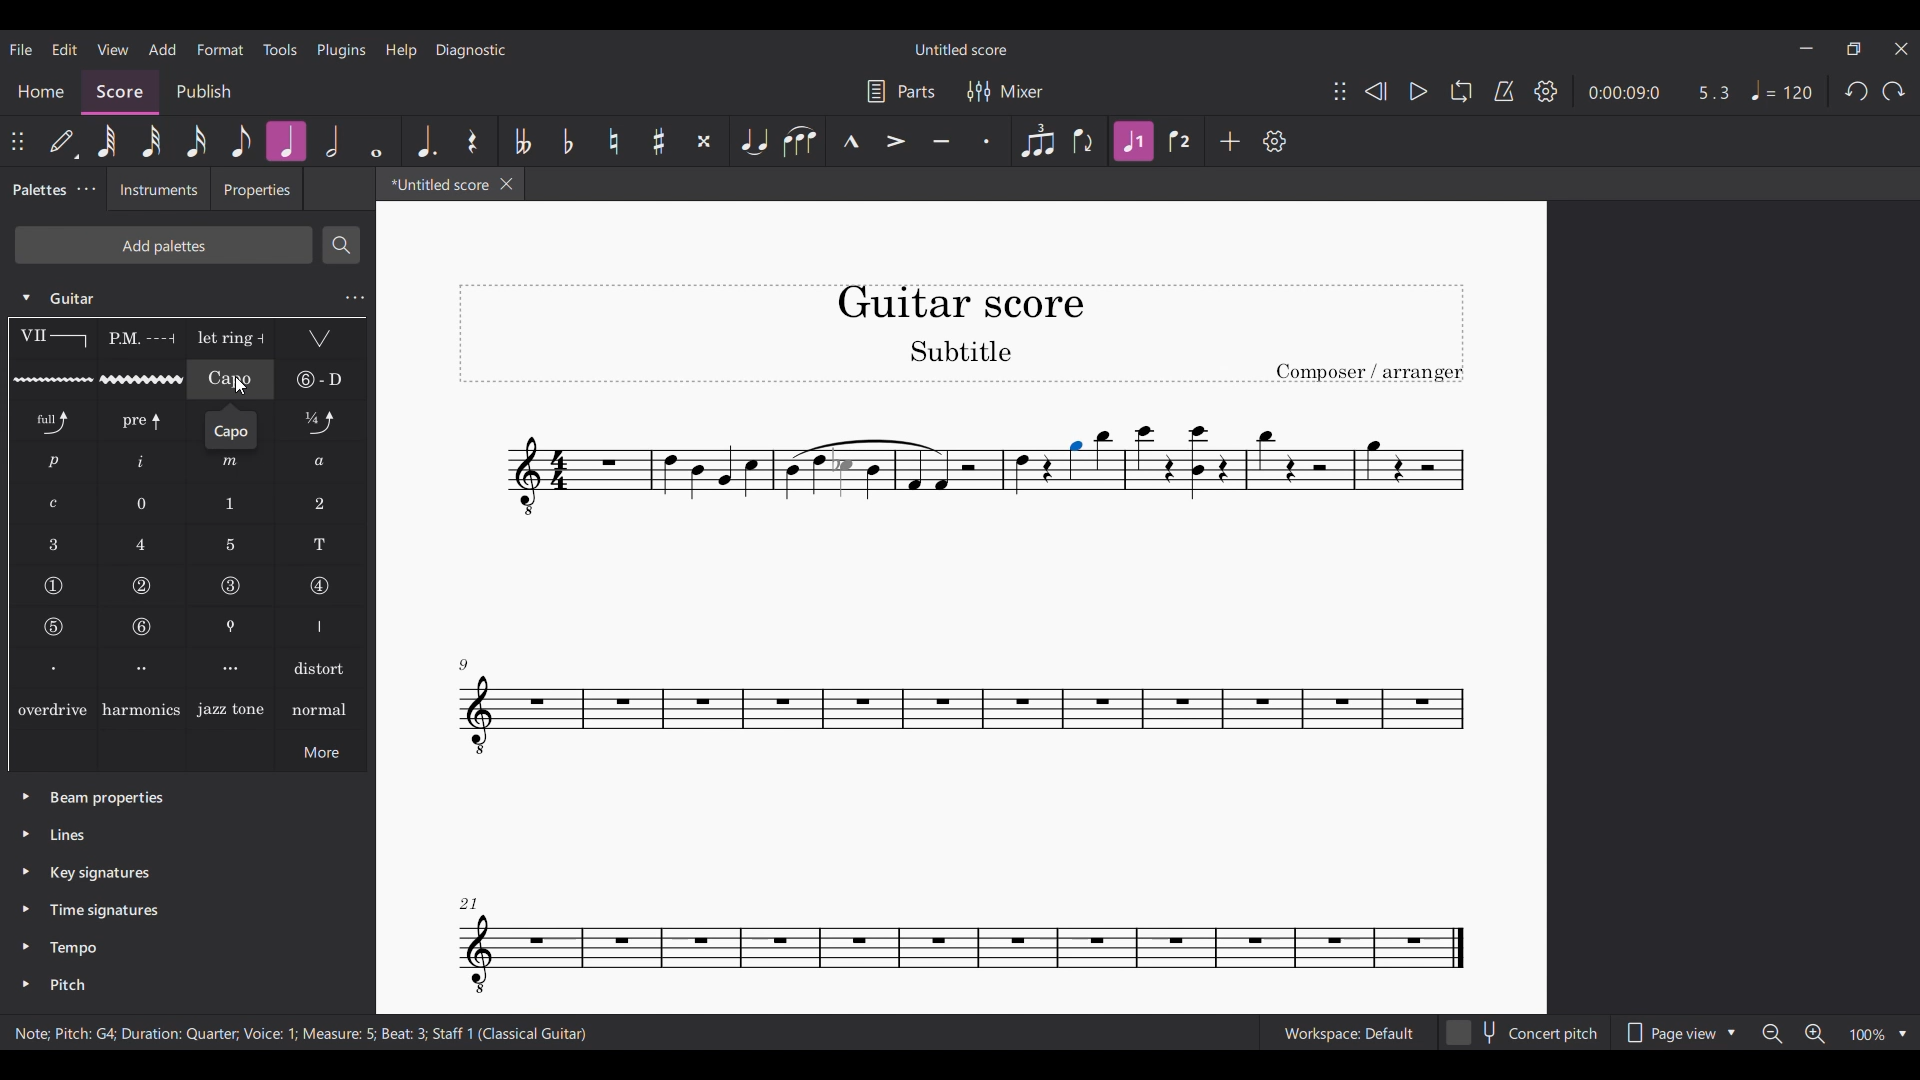  Describe the element at coordinates (1230, 140) in the screenshot. I see `Add` at that location.